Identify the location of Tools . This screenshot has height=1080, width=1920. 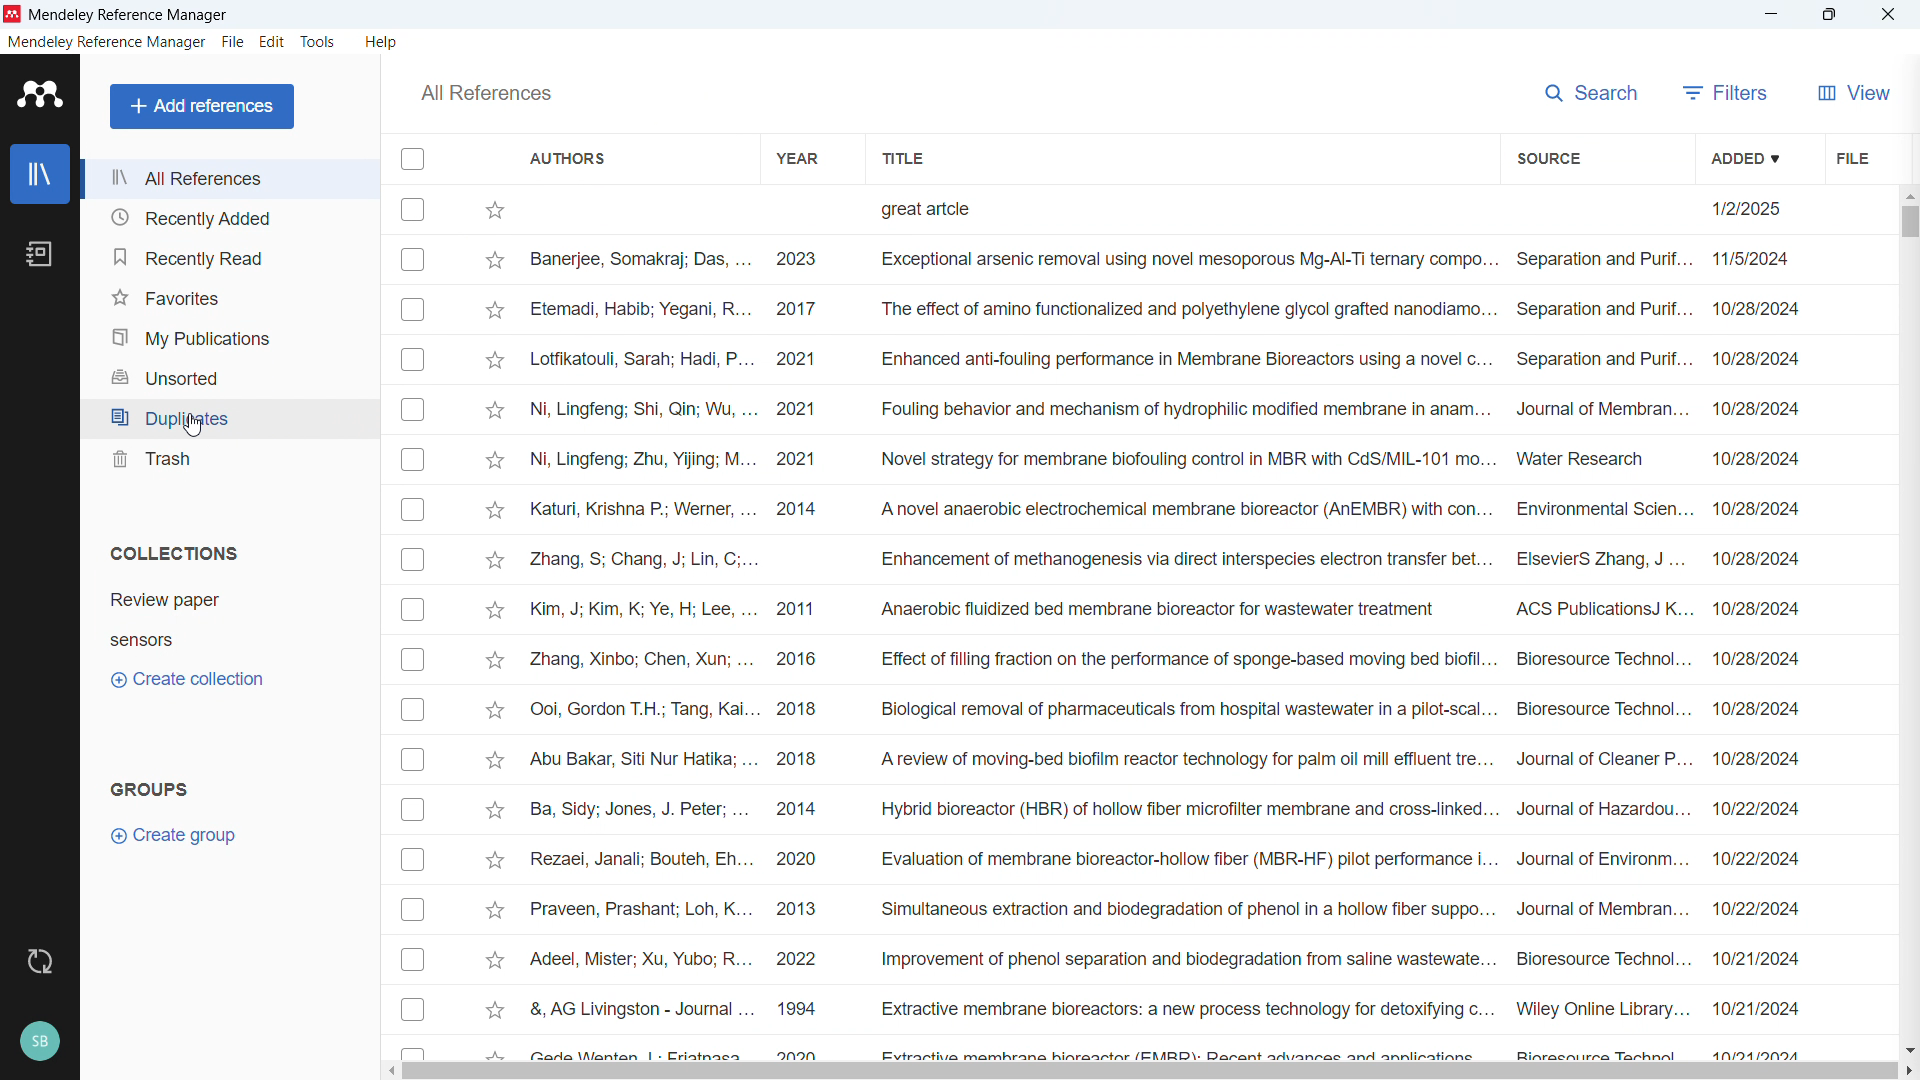
(318, 43).